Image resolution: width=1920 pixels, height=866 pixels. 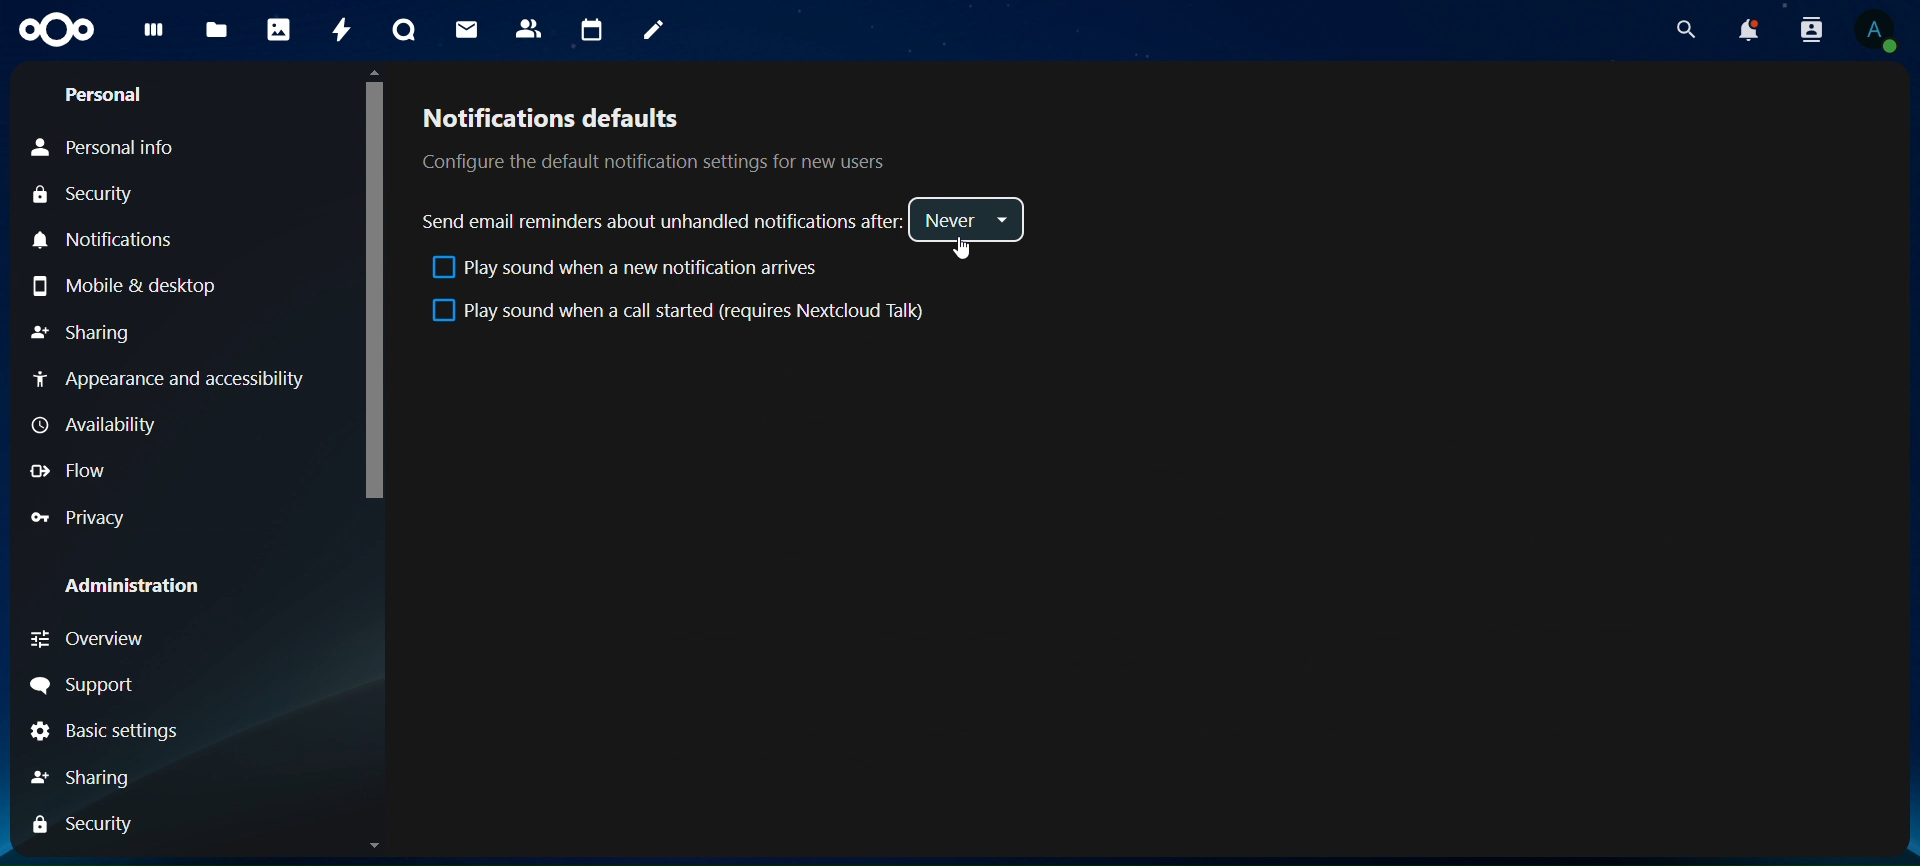 I want to click on View Profile, so click(x=1881, y=32).